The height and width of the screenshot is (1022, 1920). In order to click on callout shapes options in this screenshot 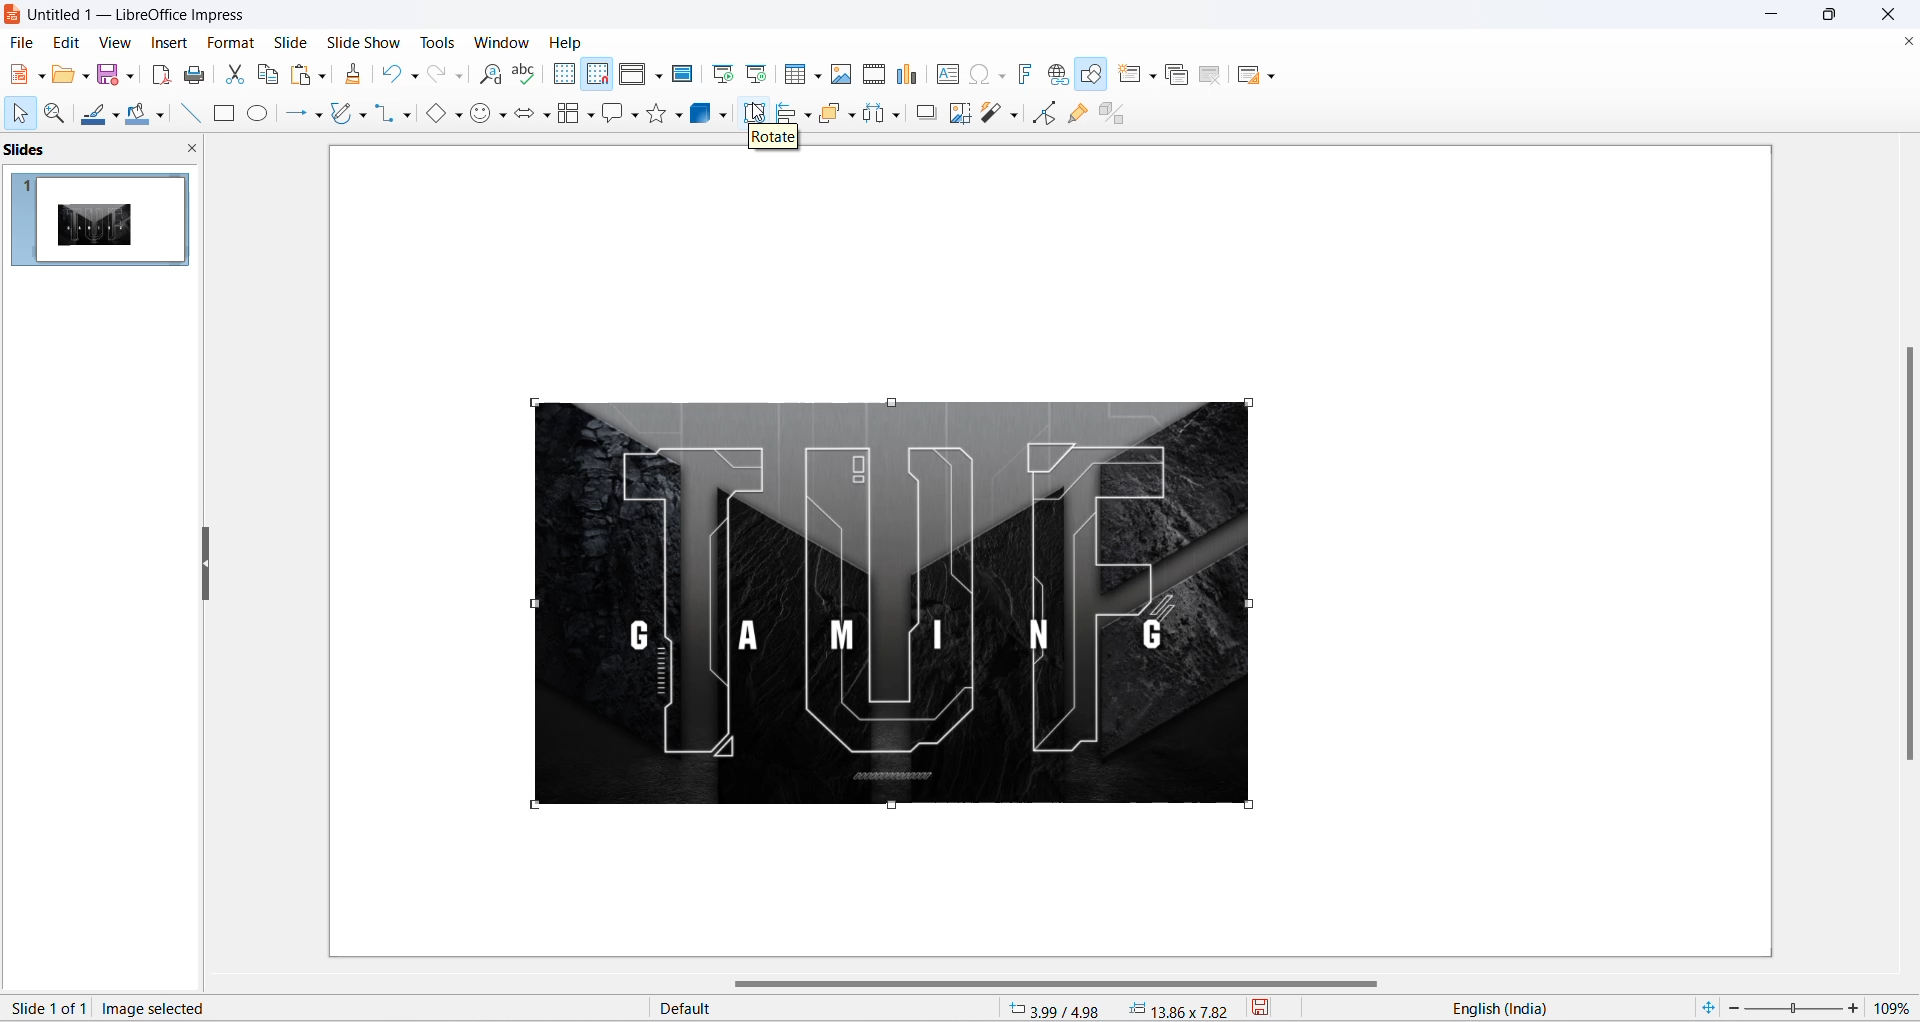, I will do `click(633, 117)`.